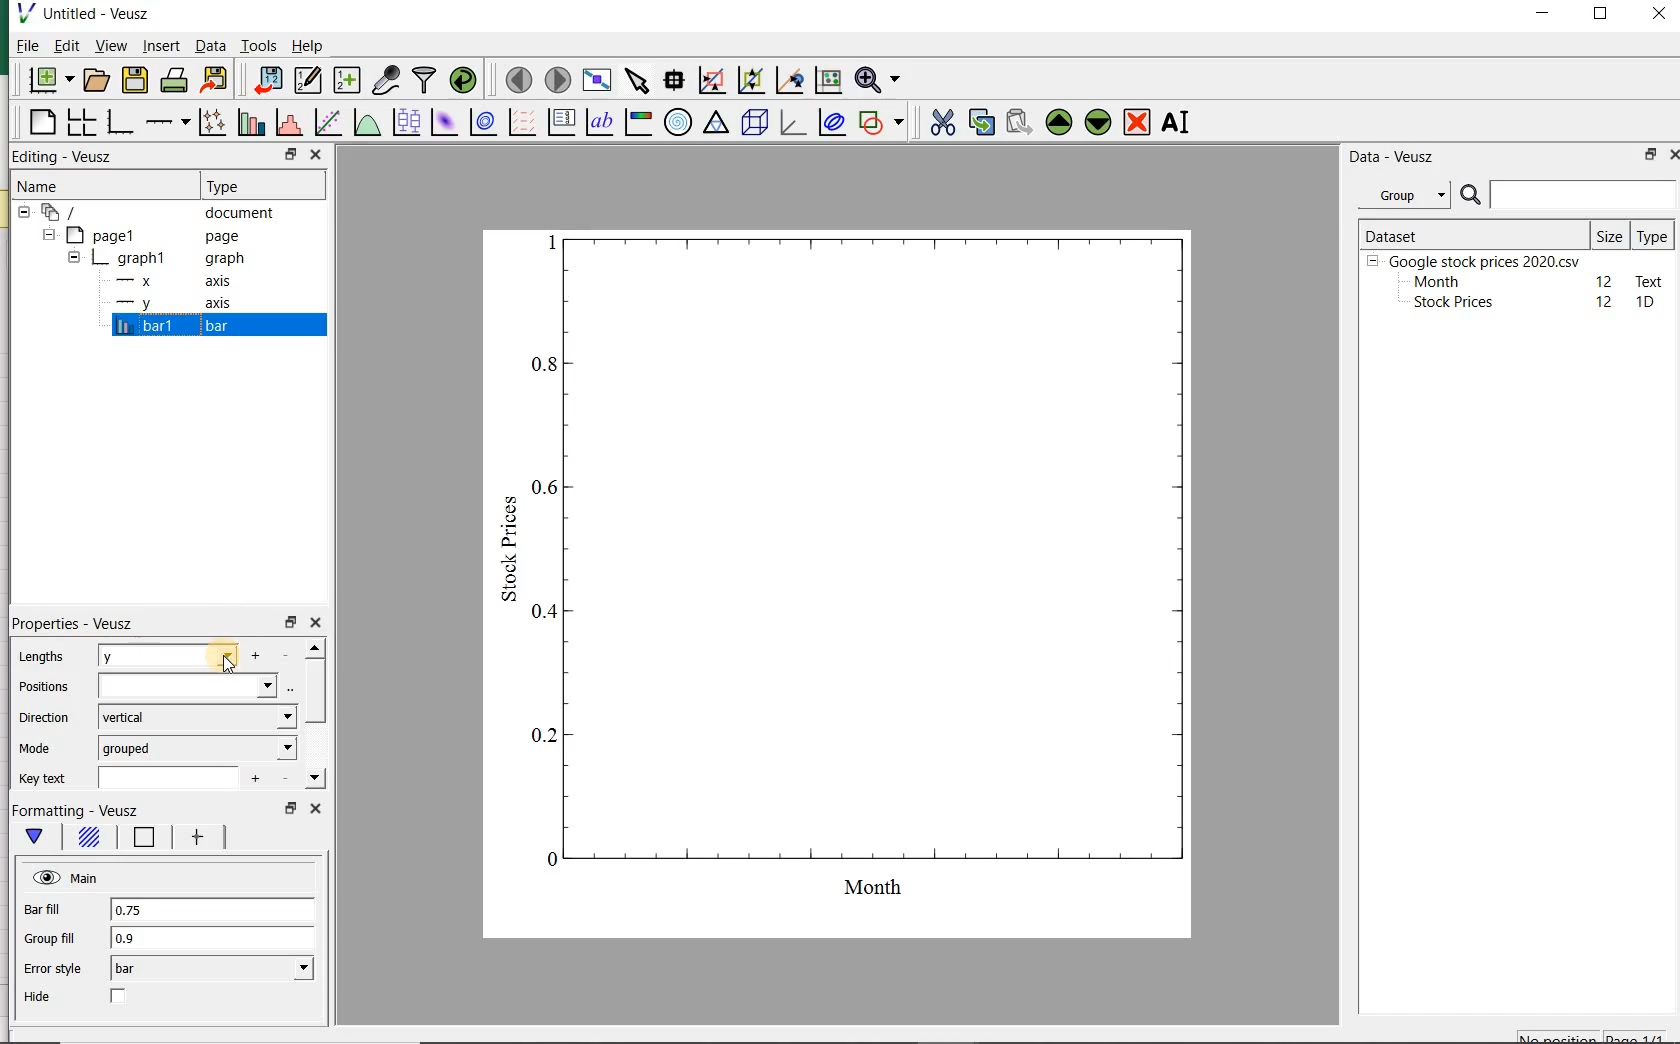 The width and height of the screenshot is (1680, 1044). What do you see at coordinates (1444, 303) in the screenshot?
I see `Stock prices` at bounding box center [1444, 303].